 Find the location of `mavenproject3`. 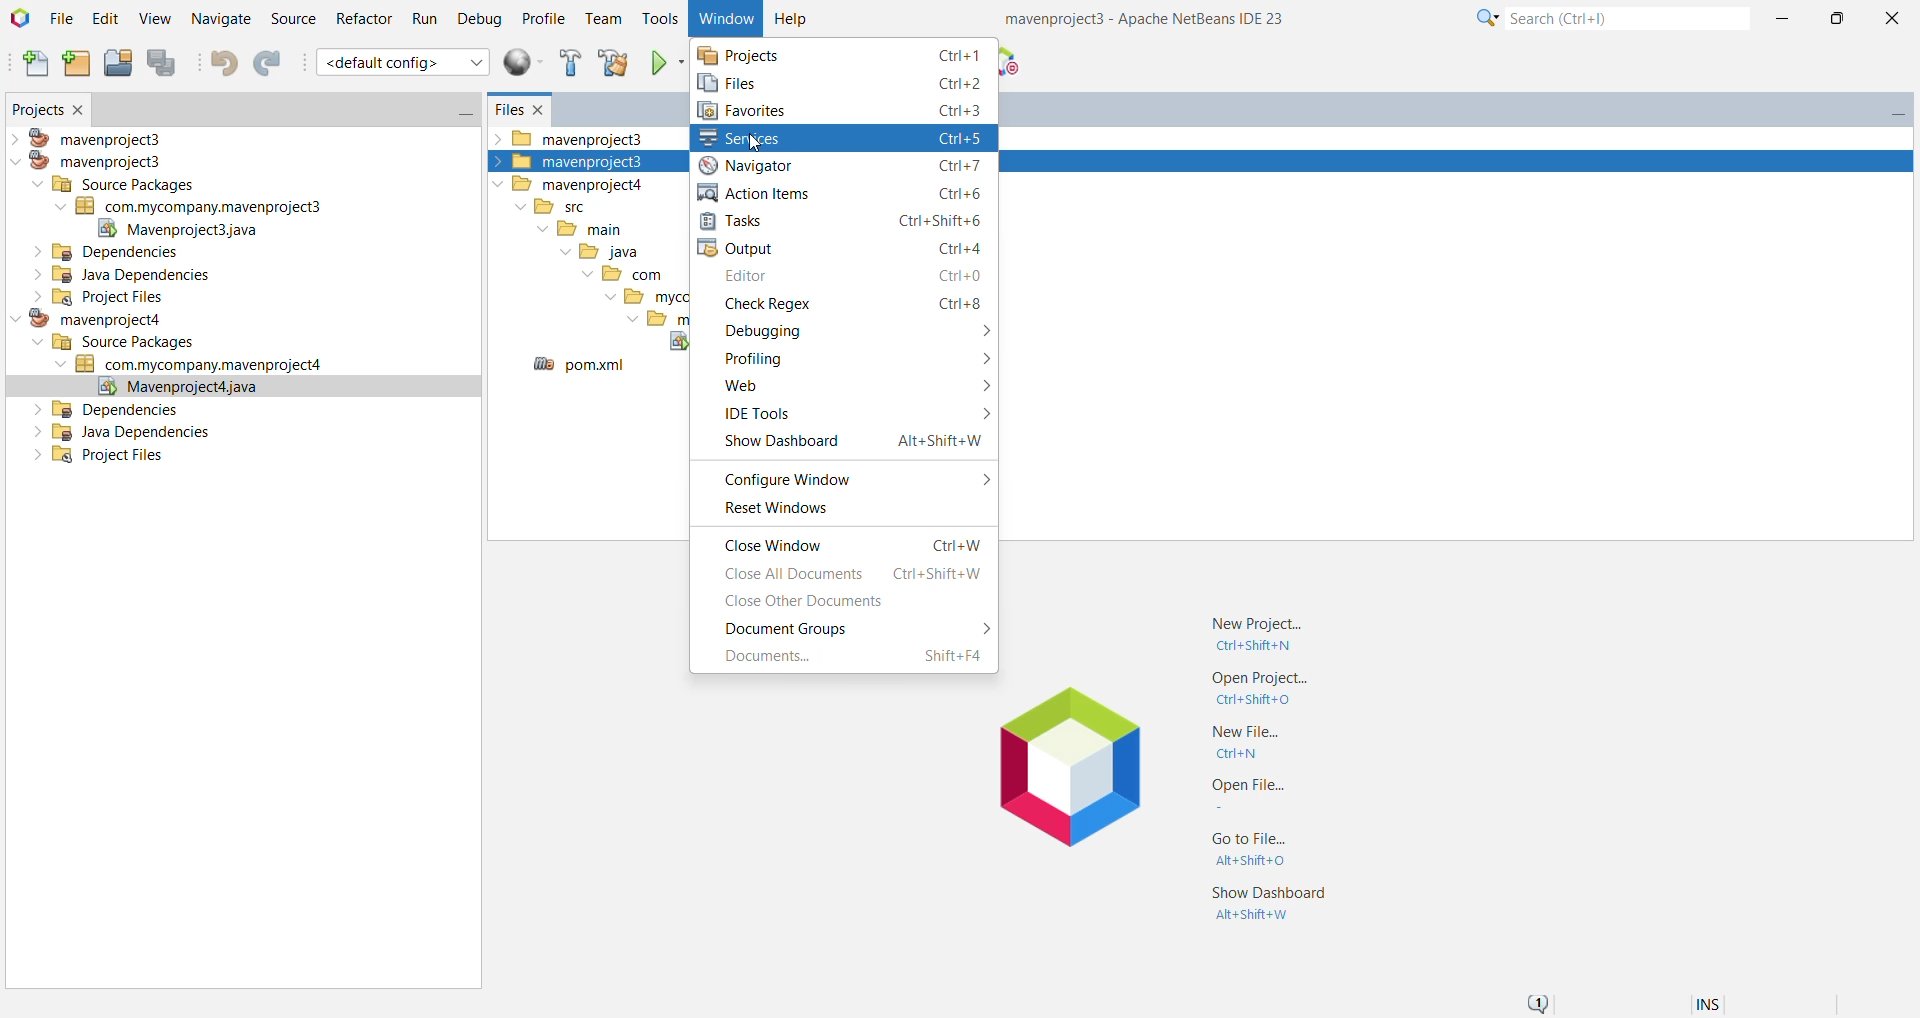

mavenproject3 is located at coordinates (91, 162).